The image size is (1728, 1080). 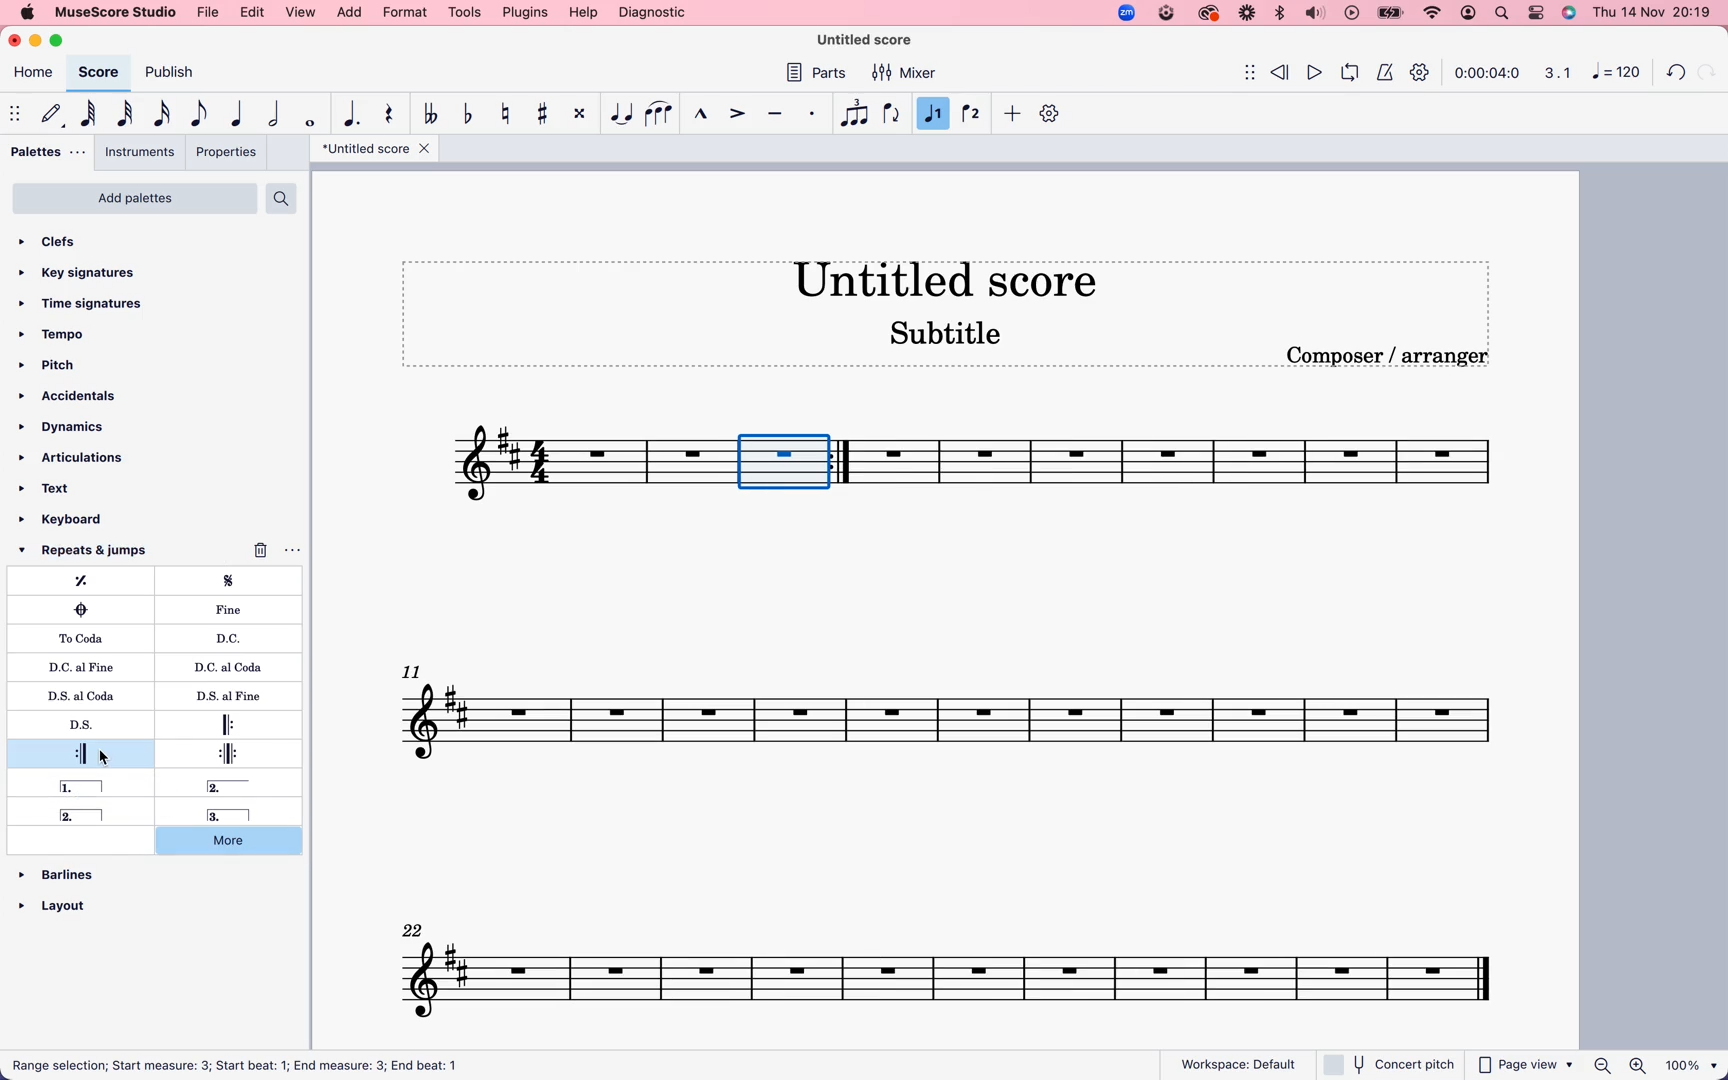 I want to click on fine, so click(x=235, y=610).